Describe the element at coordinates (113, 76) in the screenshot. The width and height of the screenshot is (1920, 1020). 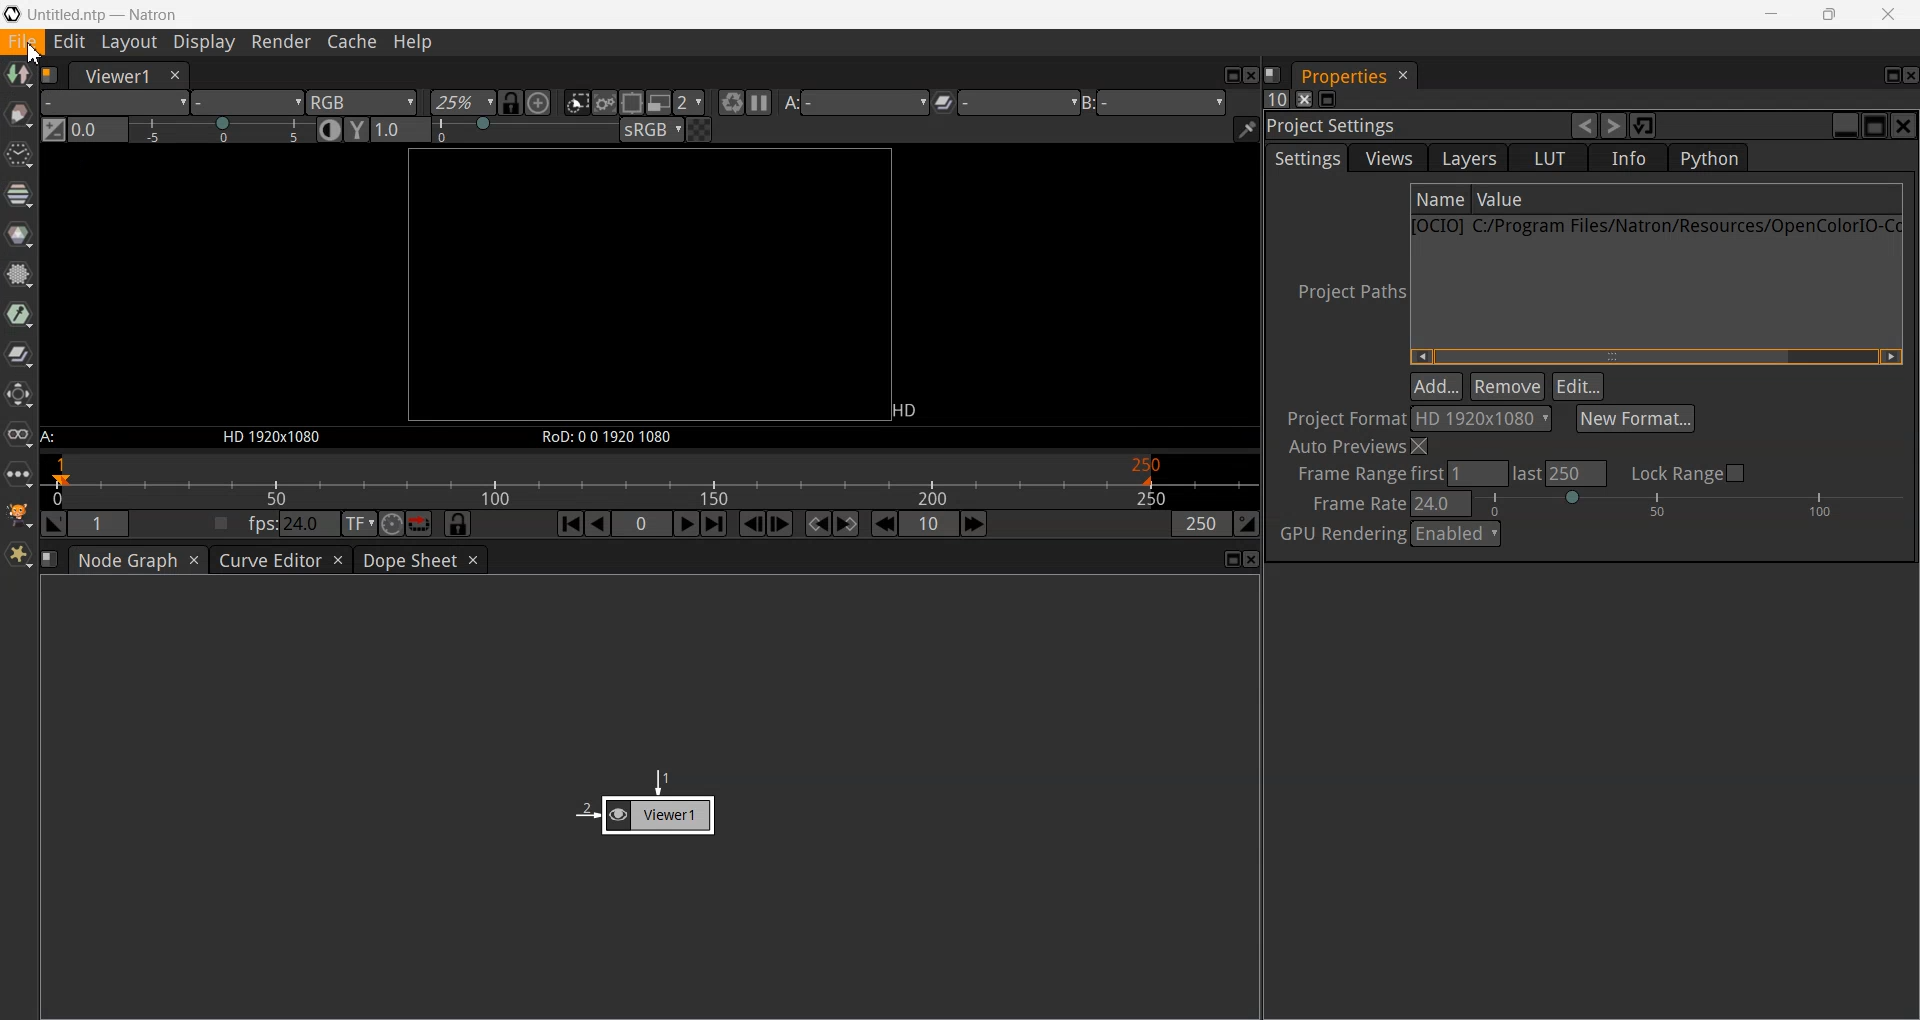
I see `Viewer1` at that location.